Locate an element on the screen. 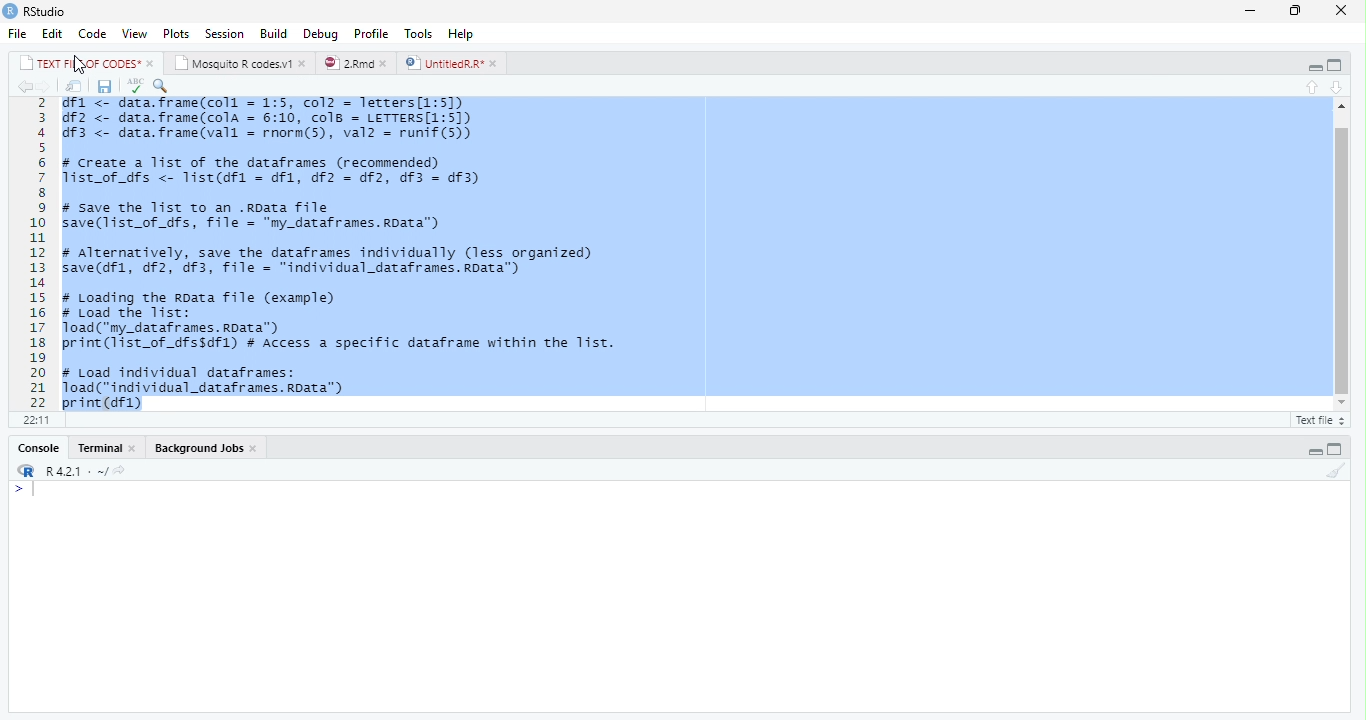  Save is located at coordinates (105, 87).